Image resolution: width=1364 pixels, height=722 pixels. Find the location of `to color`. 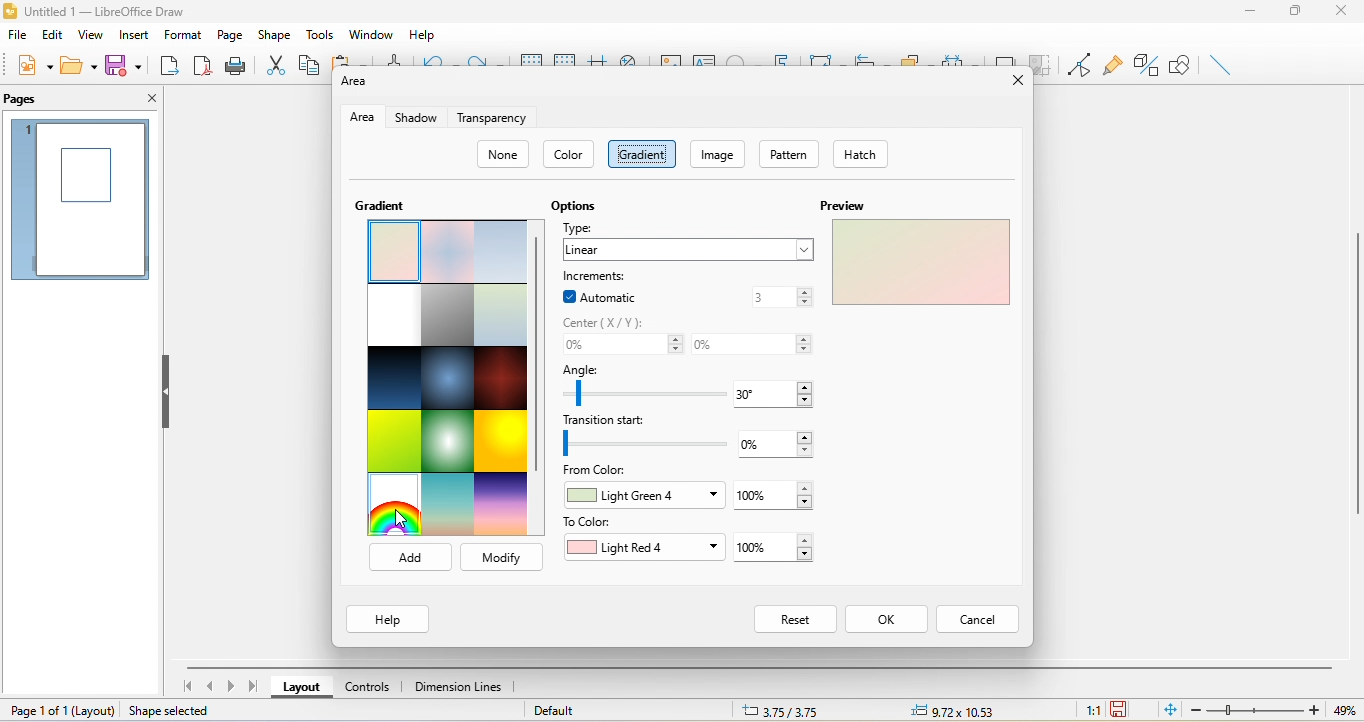

to color is located at coordinates (591, 522).